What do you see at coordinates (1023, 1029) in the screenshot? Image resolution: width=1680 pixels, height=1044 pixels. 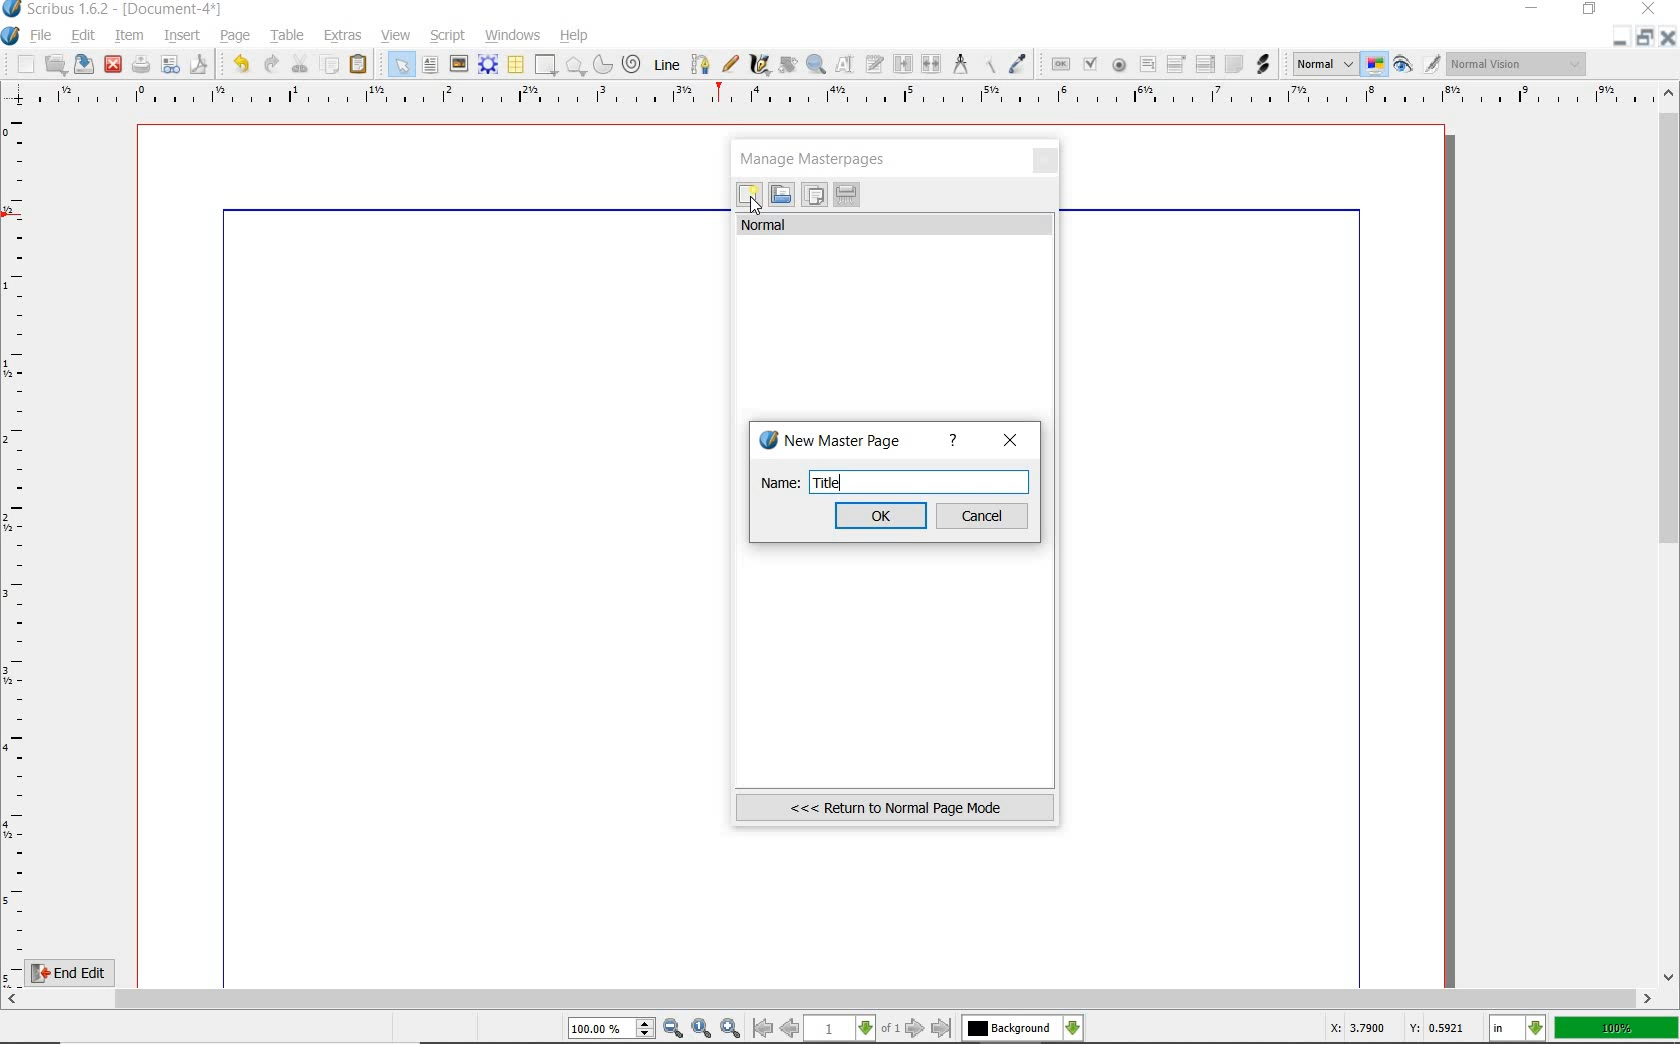 I see `Background` at bounding box center [1023, 1029].